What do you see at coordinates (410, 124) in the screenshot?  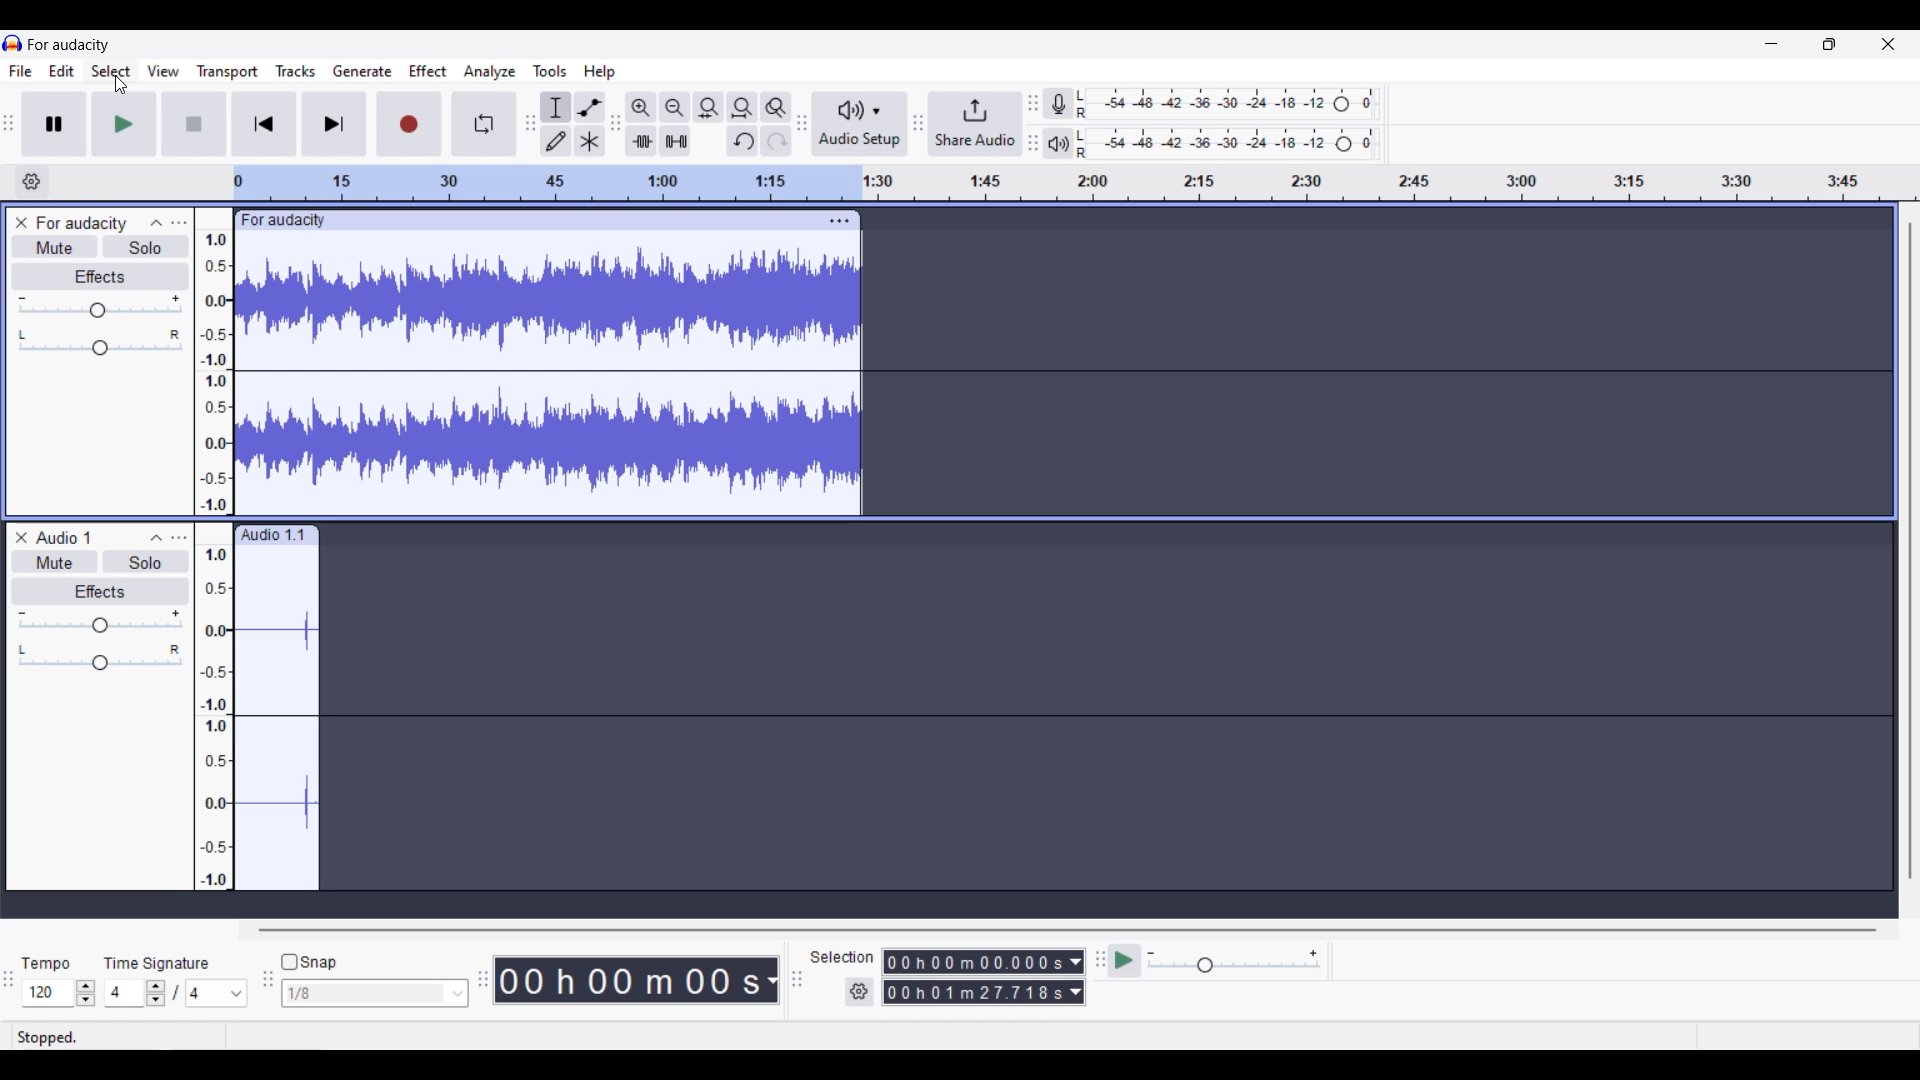 I see `Record/Record new track` at bounding box center [410, 124].